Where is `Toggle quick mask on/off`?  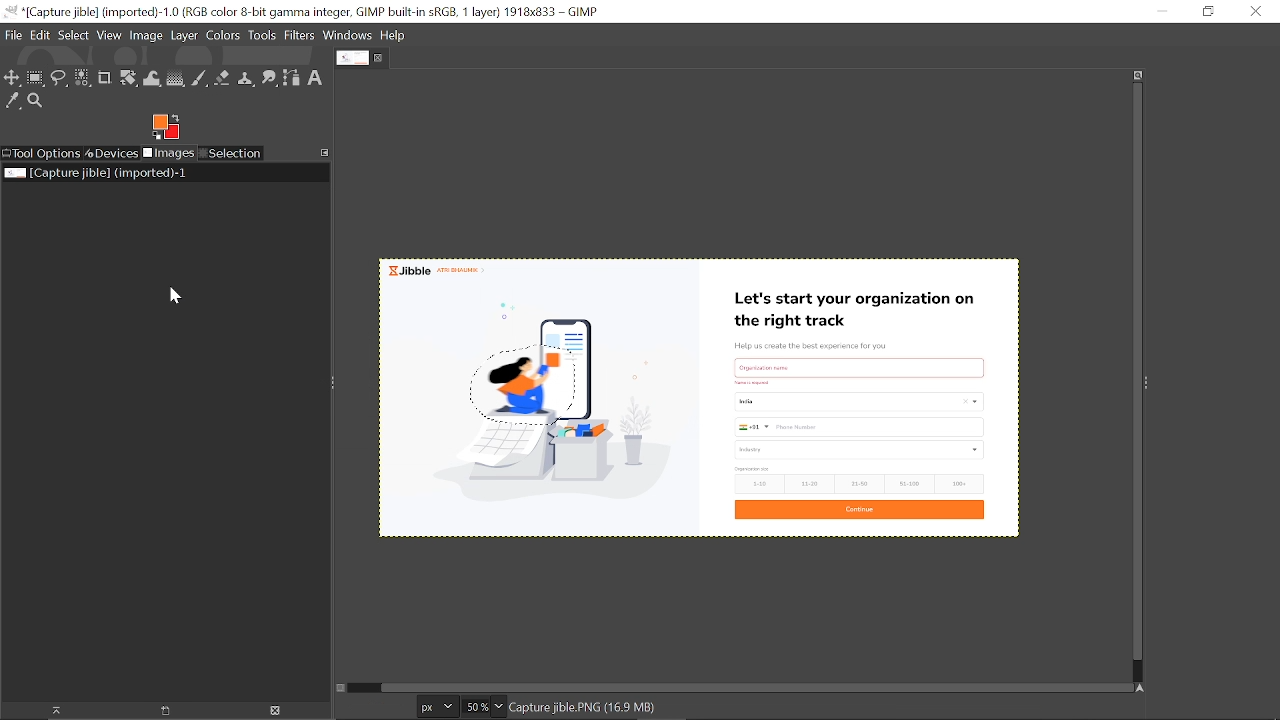
Toggle quick mask on/off is located at coordinates (339, 688).